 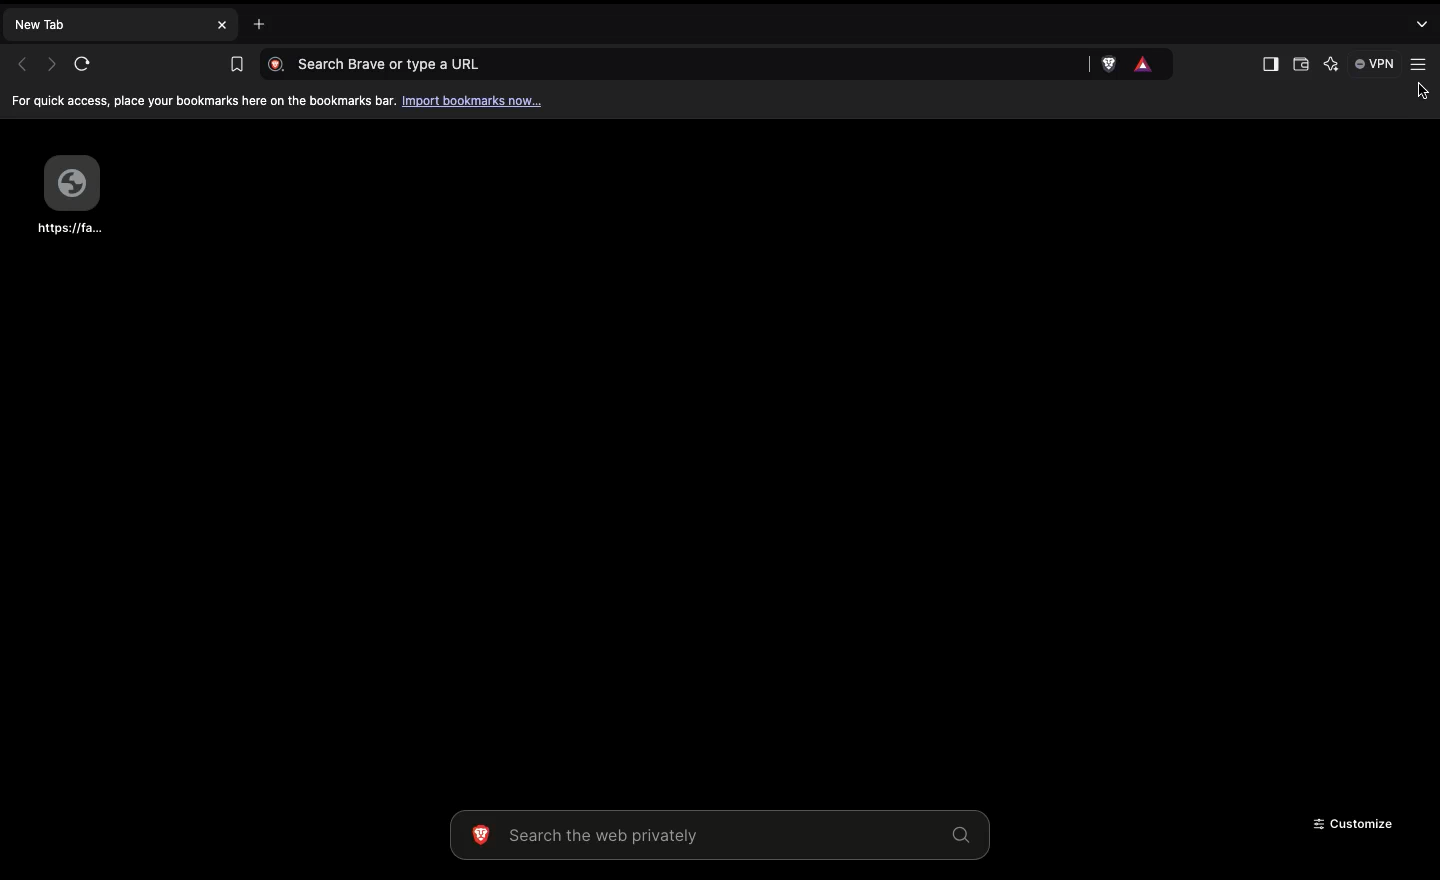 What do you see at coordinates (48, 64) in the screenshot?
I see `Next page` at bounding box center [48, 64].